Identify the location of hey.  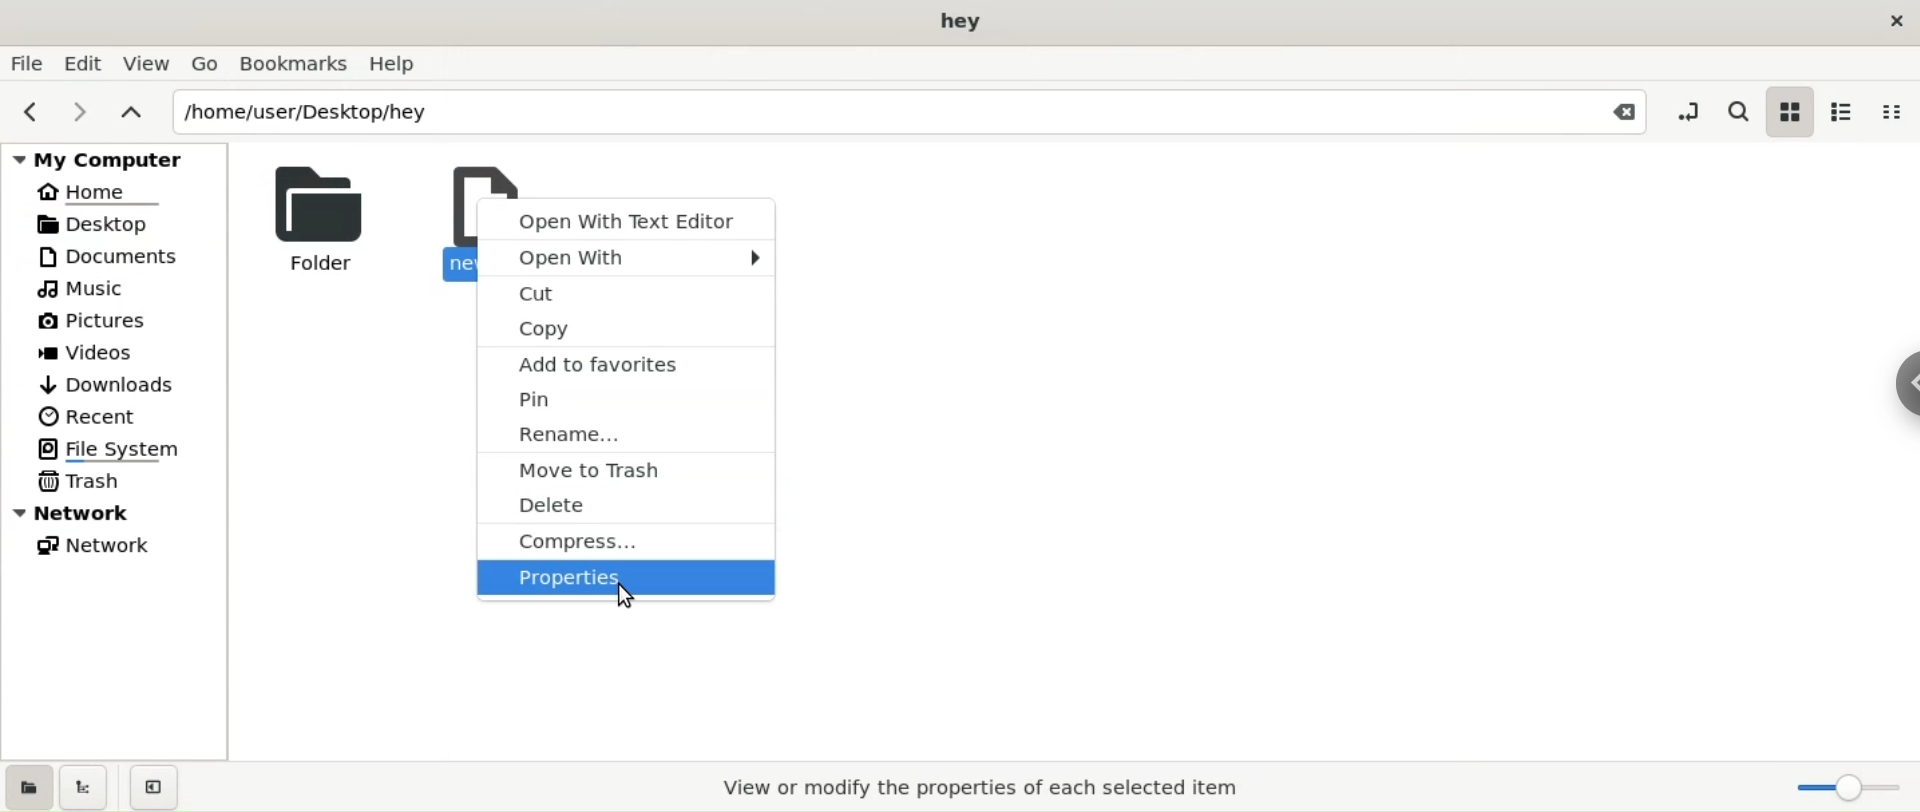
(961, 22).